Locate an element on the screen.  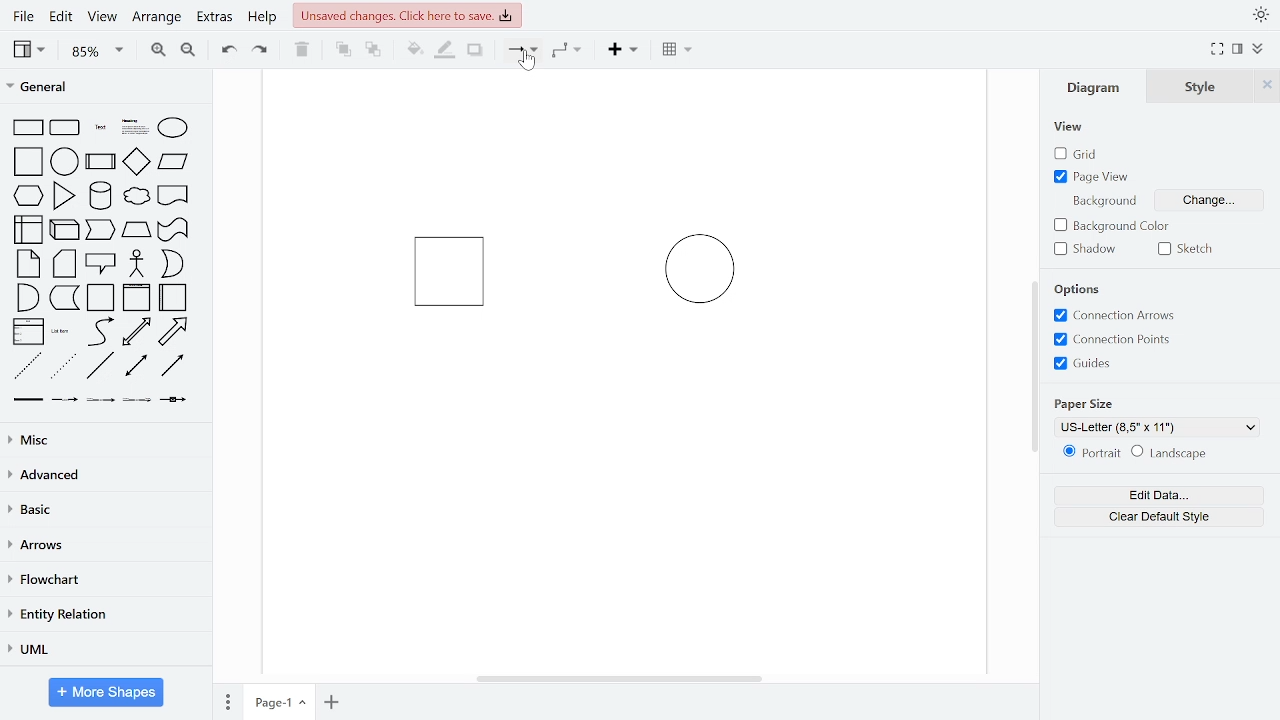
trapezoid is located at coordinates (136, 229).